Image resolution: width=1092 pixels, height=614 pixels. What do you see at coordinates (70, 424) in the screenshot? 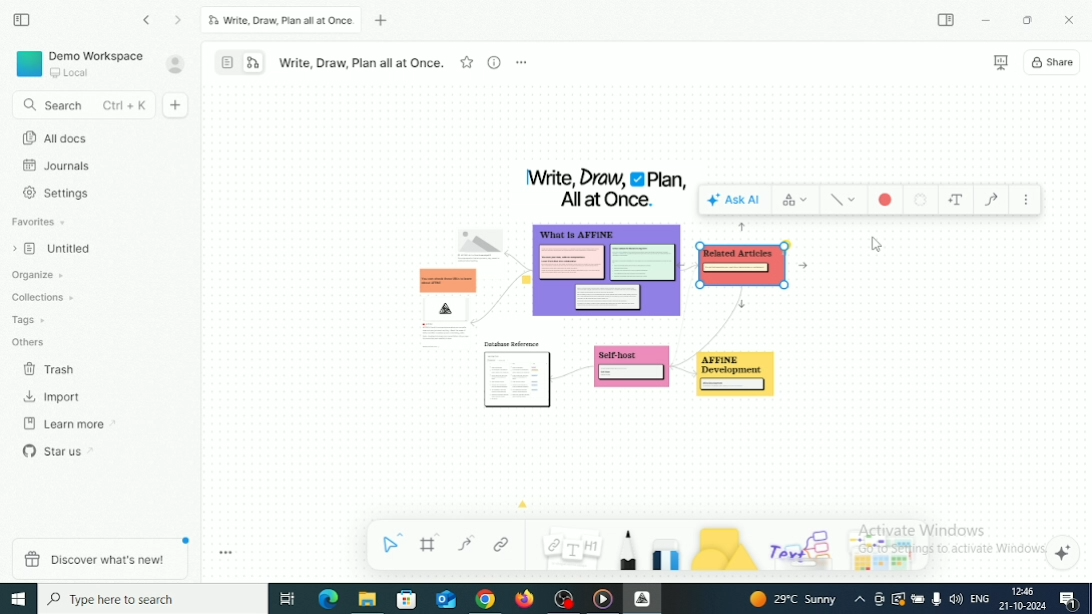
I see `Learn more` at bounding box center [70, 424].